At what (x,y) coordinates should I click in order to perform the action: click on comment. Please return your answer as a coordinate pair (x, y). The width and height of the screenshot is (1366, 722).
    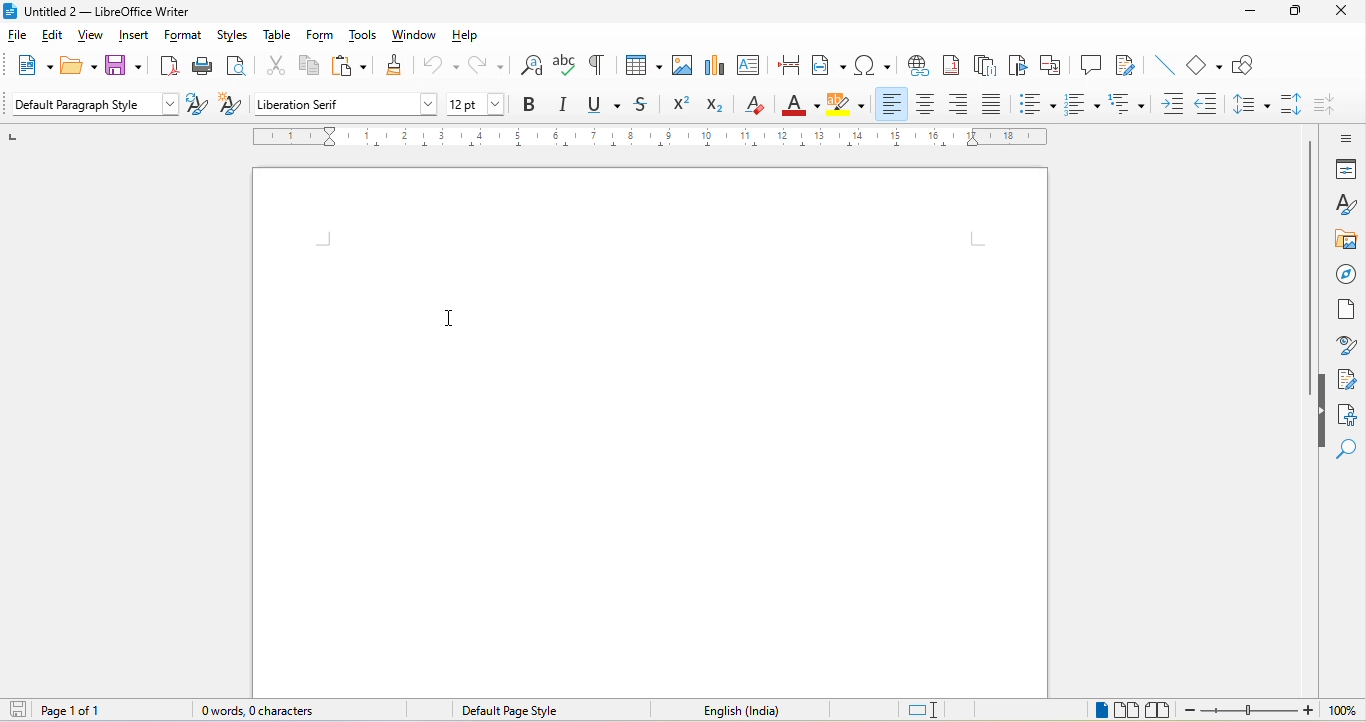
    Looking at the image, I should click on (1088, 67).